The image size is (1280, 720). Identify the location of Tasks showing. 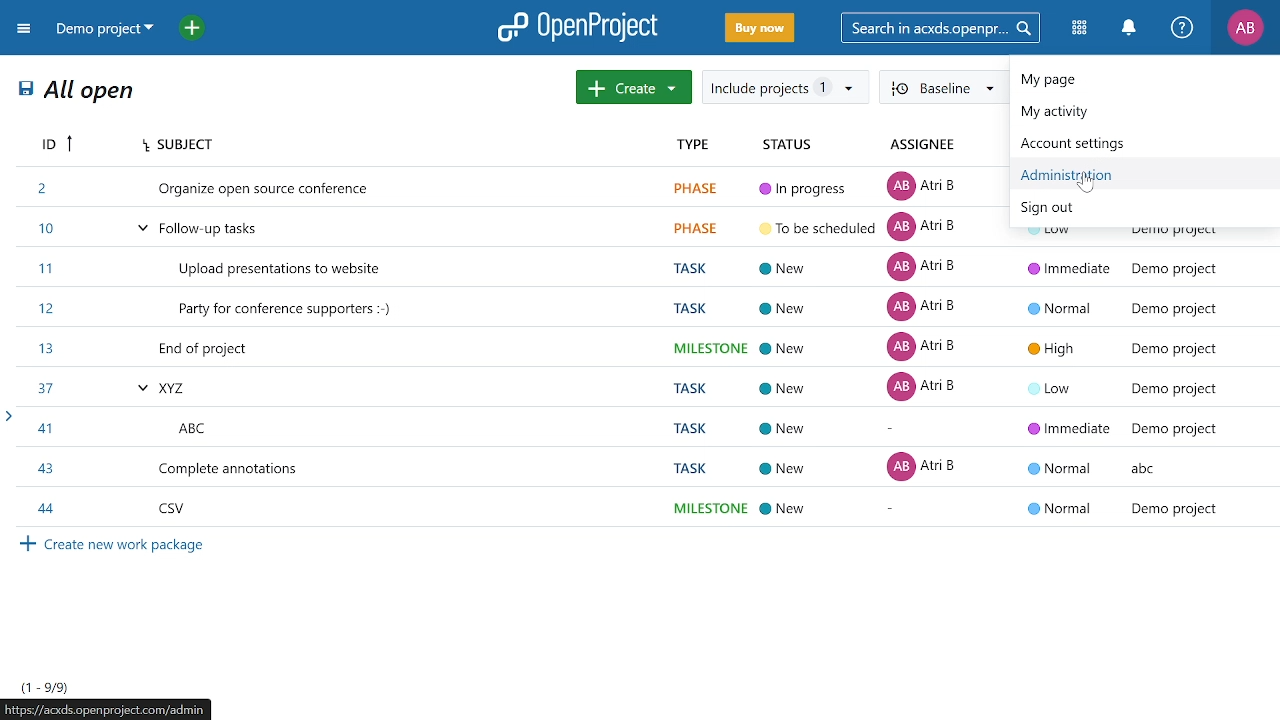
(46, 687).